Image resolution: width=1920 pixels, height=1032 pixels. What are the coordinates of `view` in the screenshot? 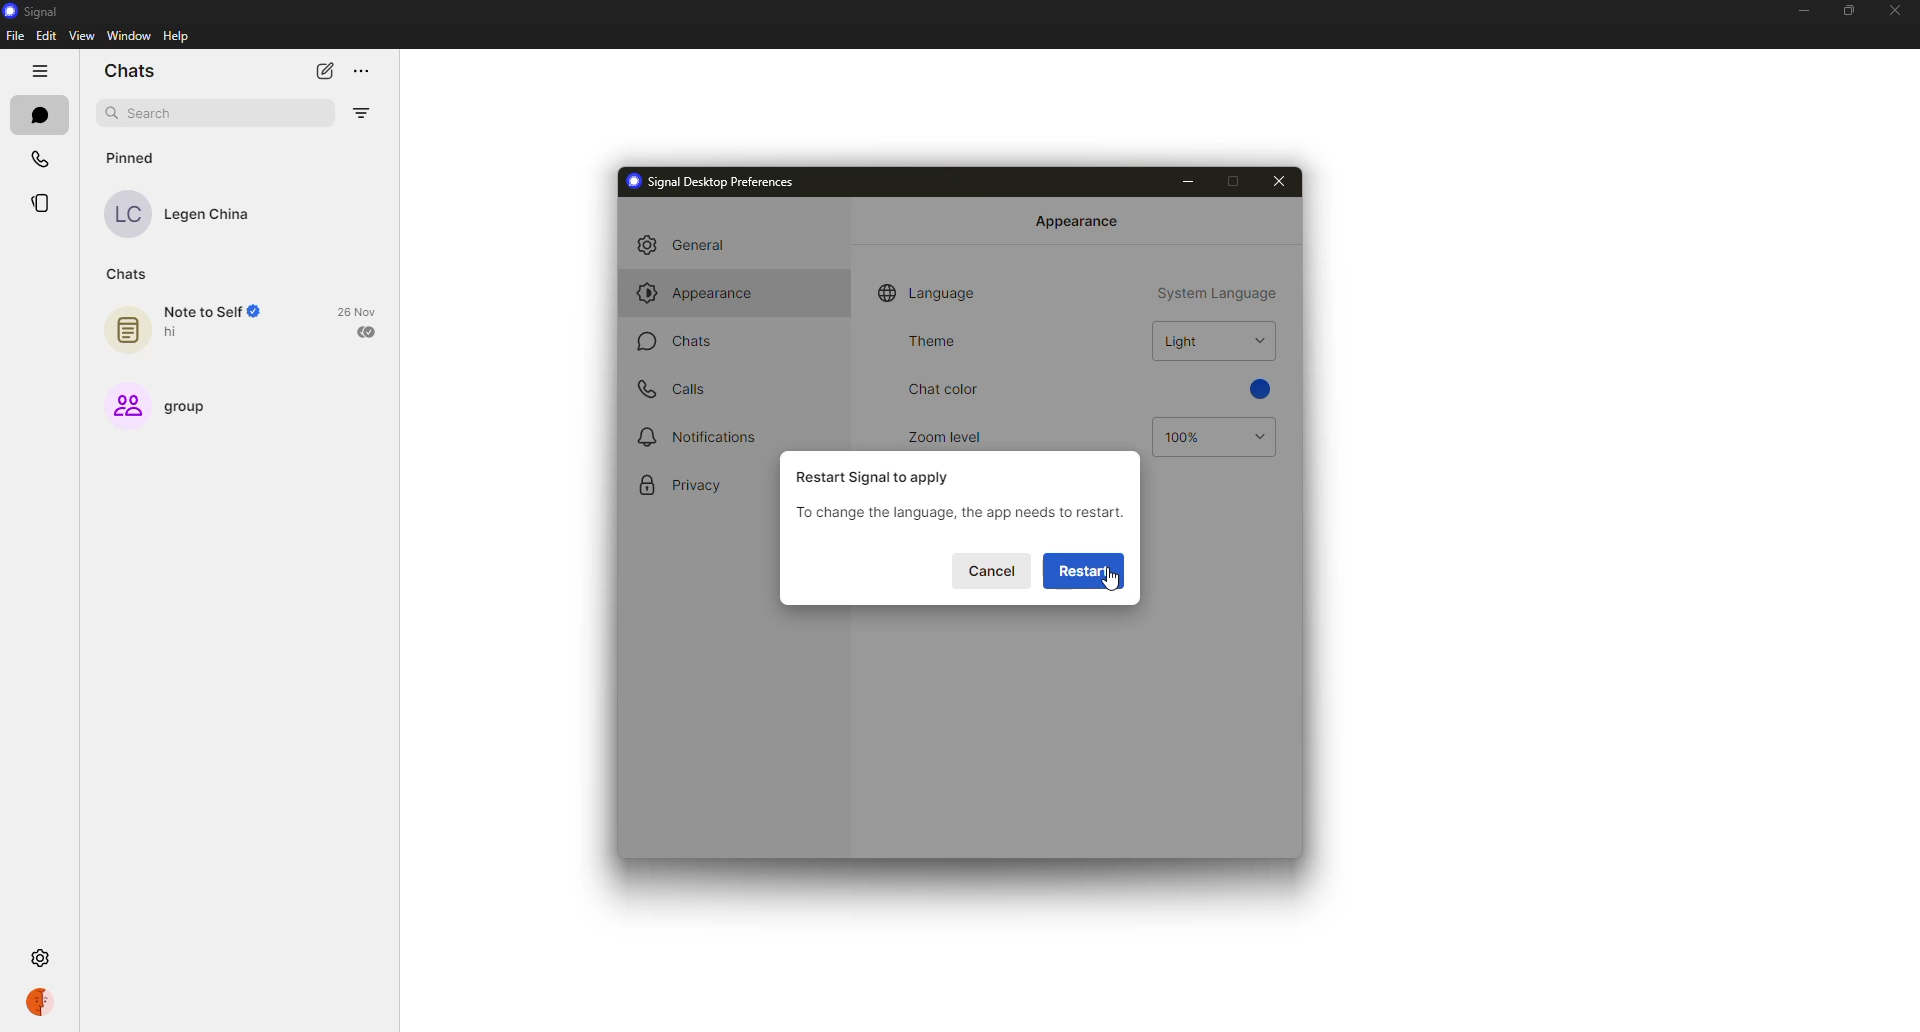 It's located at (80, 38).